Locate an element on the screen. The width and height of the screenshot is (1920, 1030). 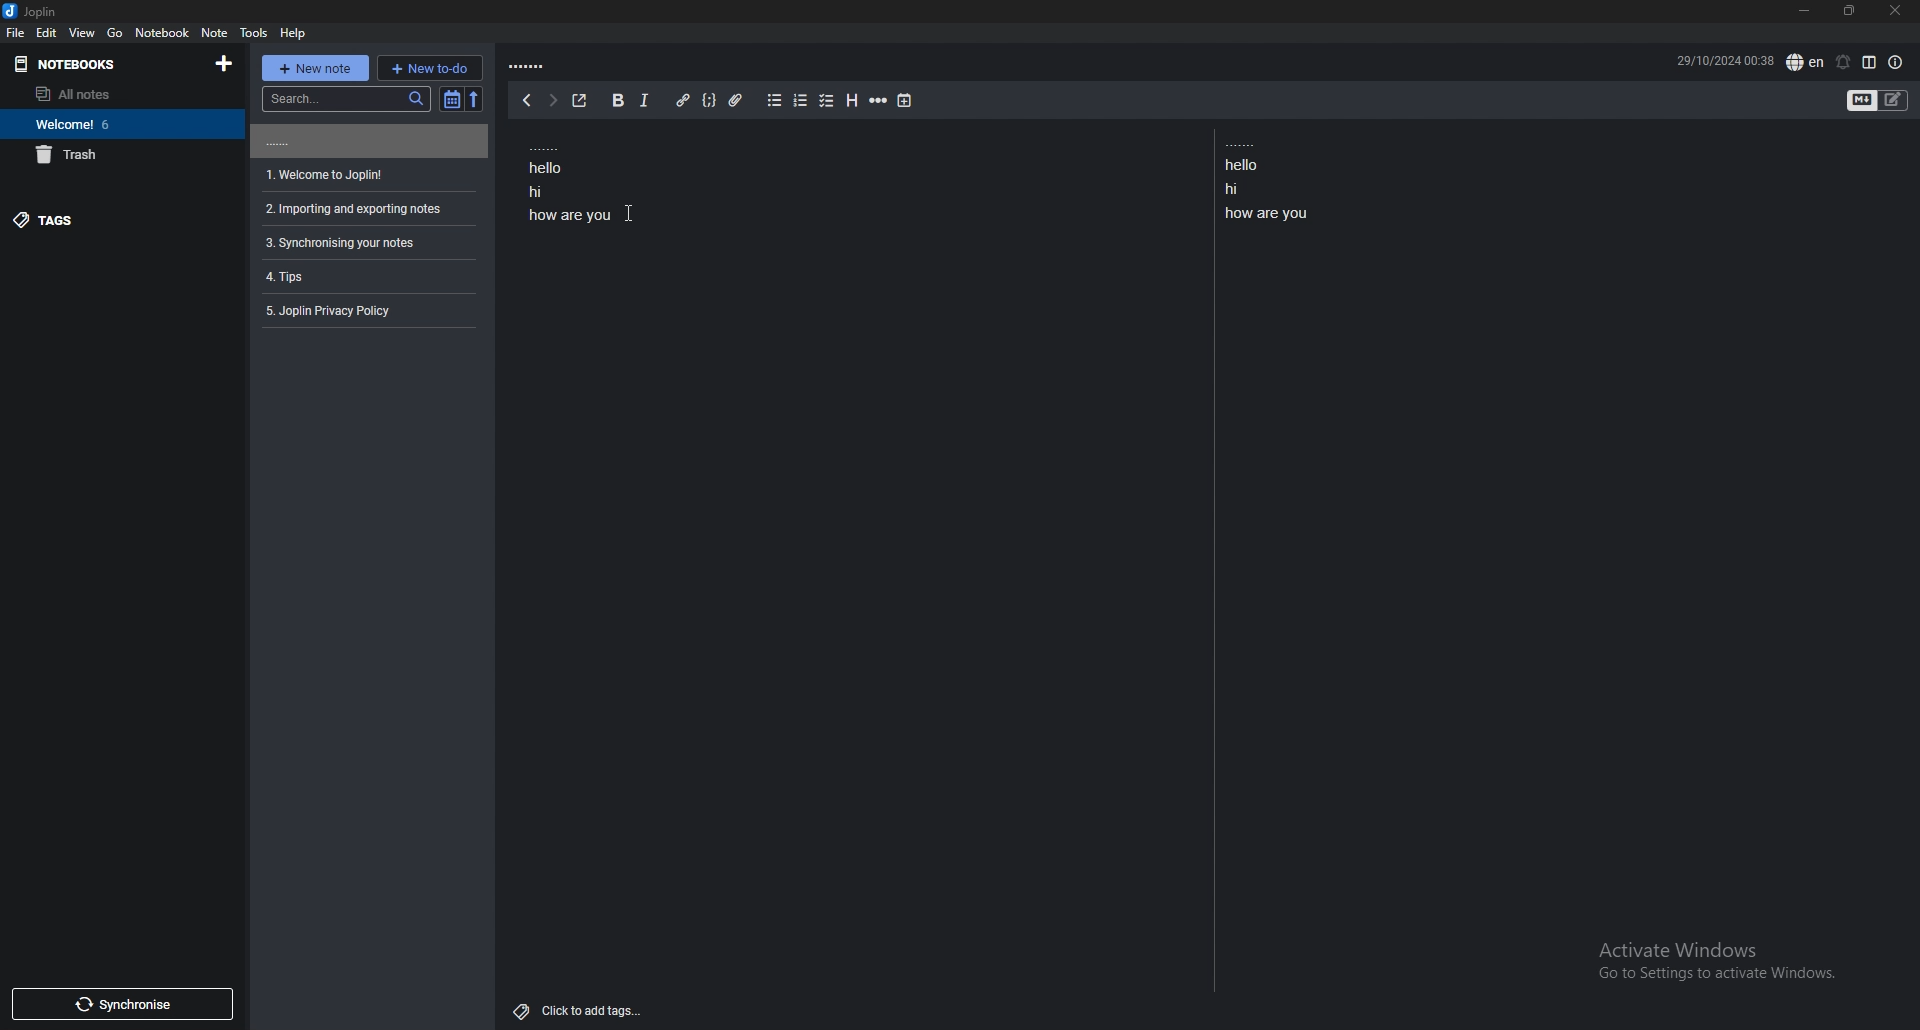
 is located at coordinates (630, 213).